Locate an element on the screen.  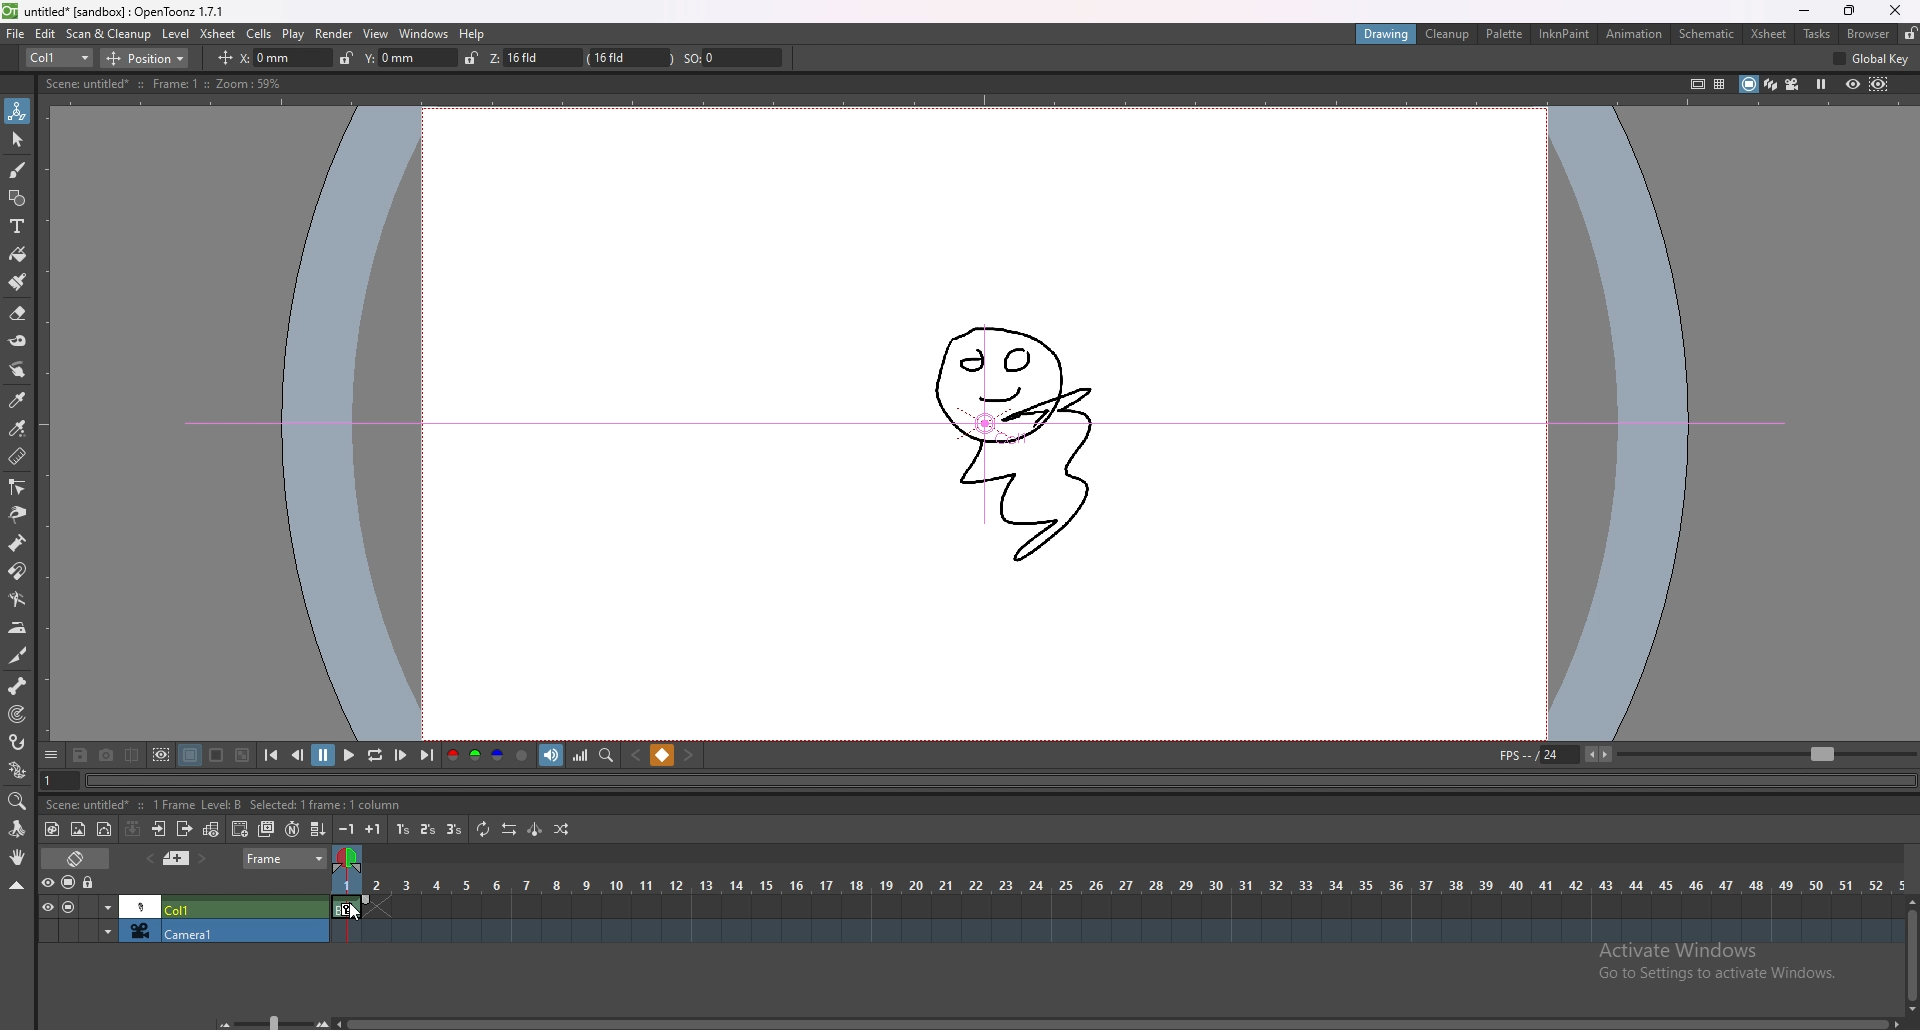
fill is located at coordinates (18, 255).